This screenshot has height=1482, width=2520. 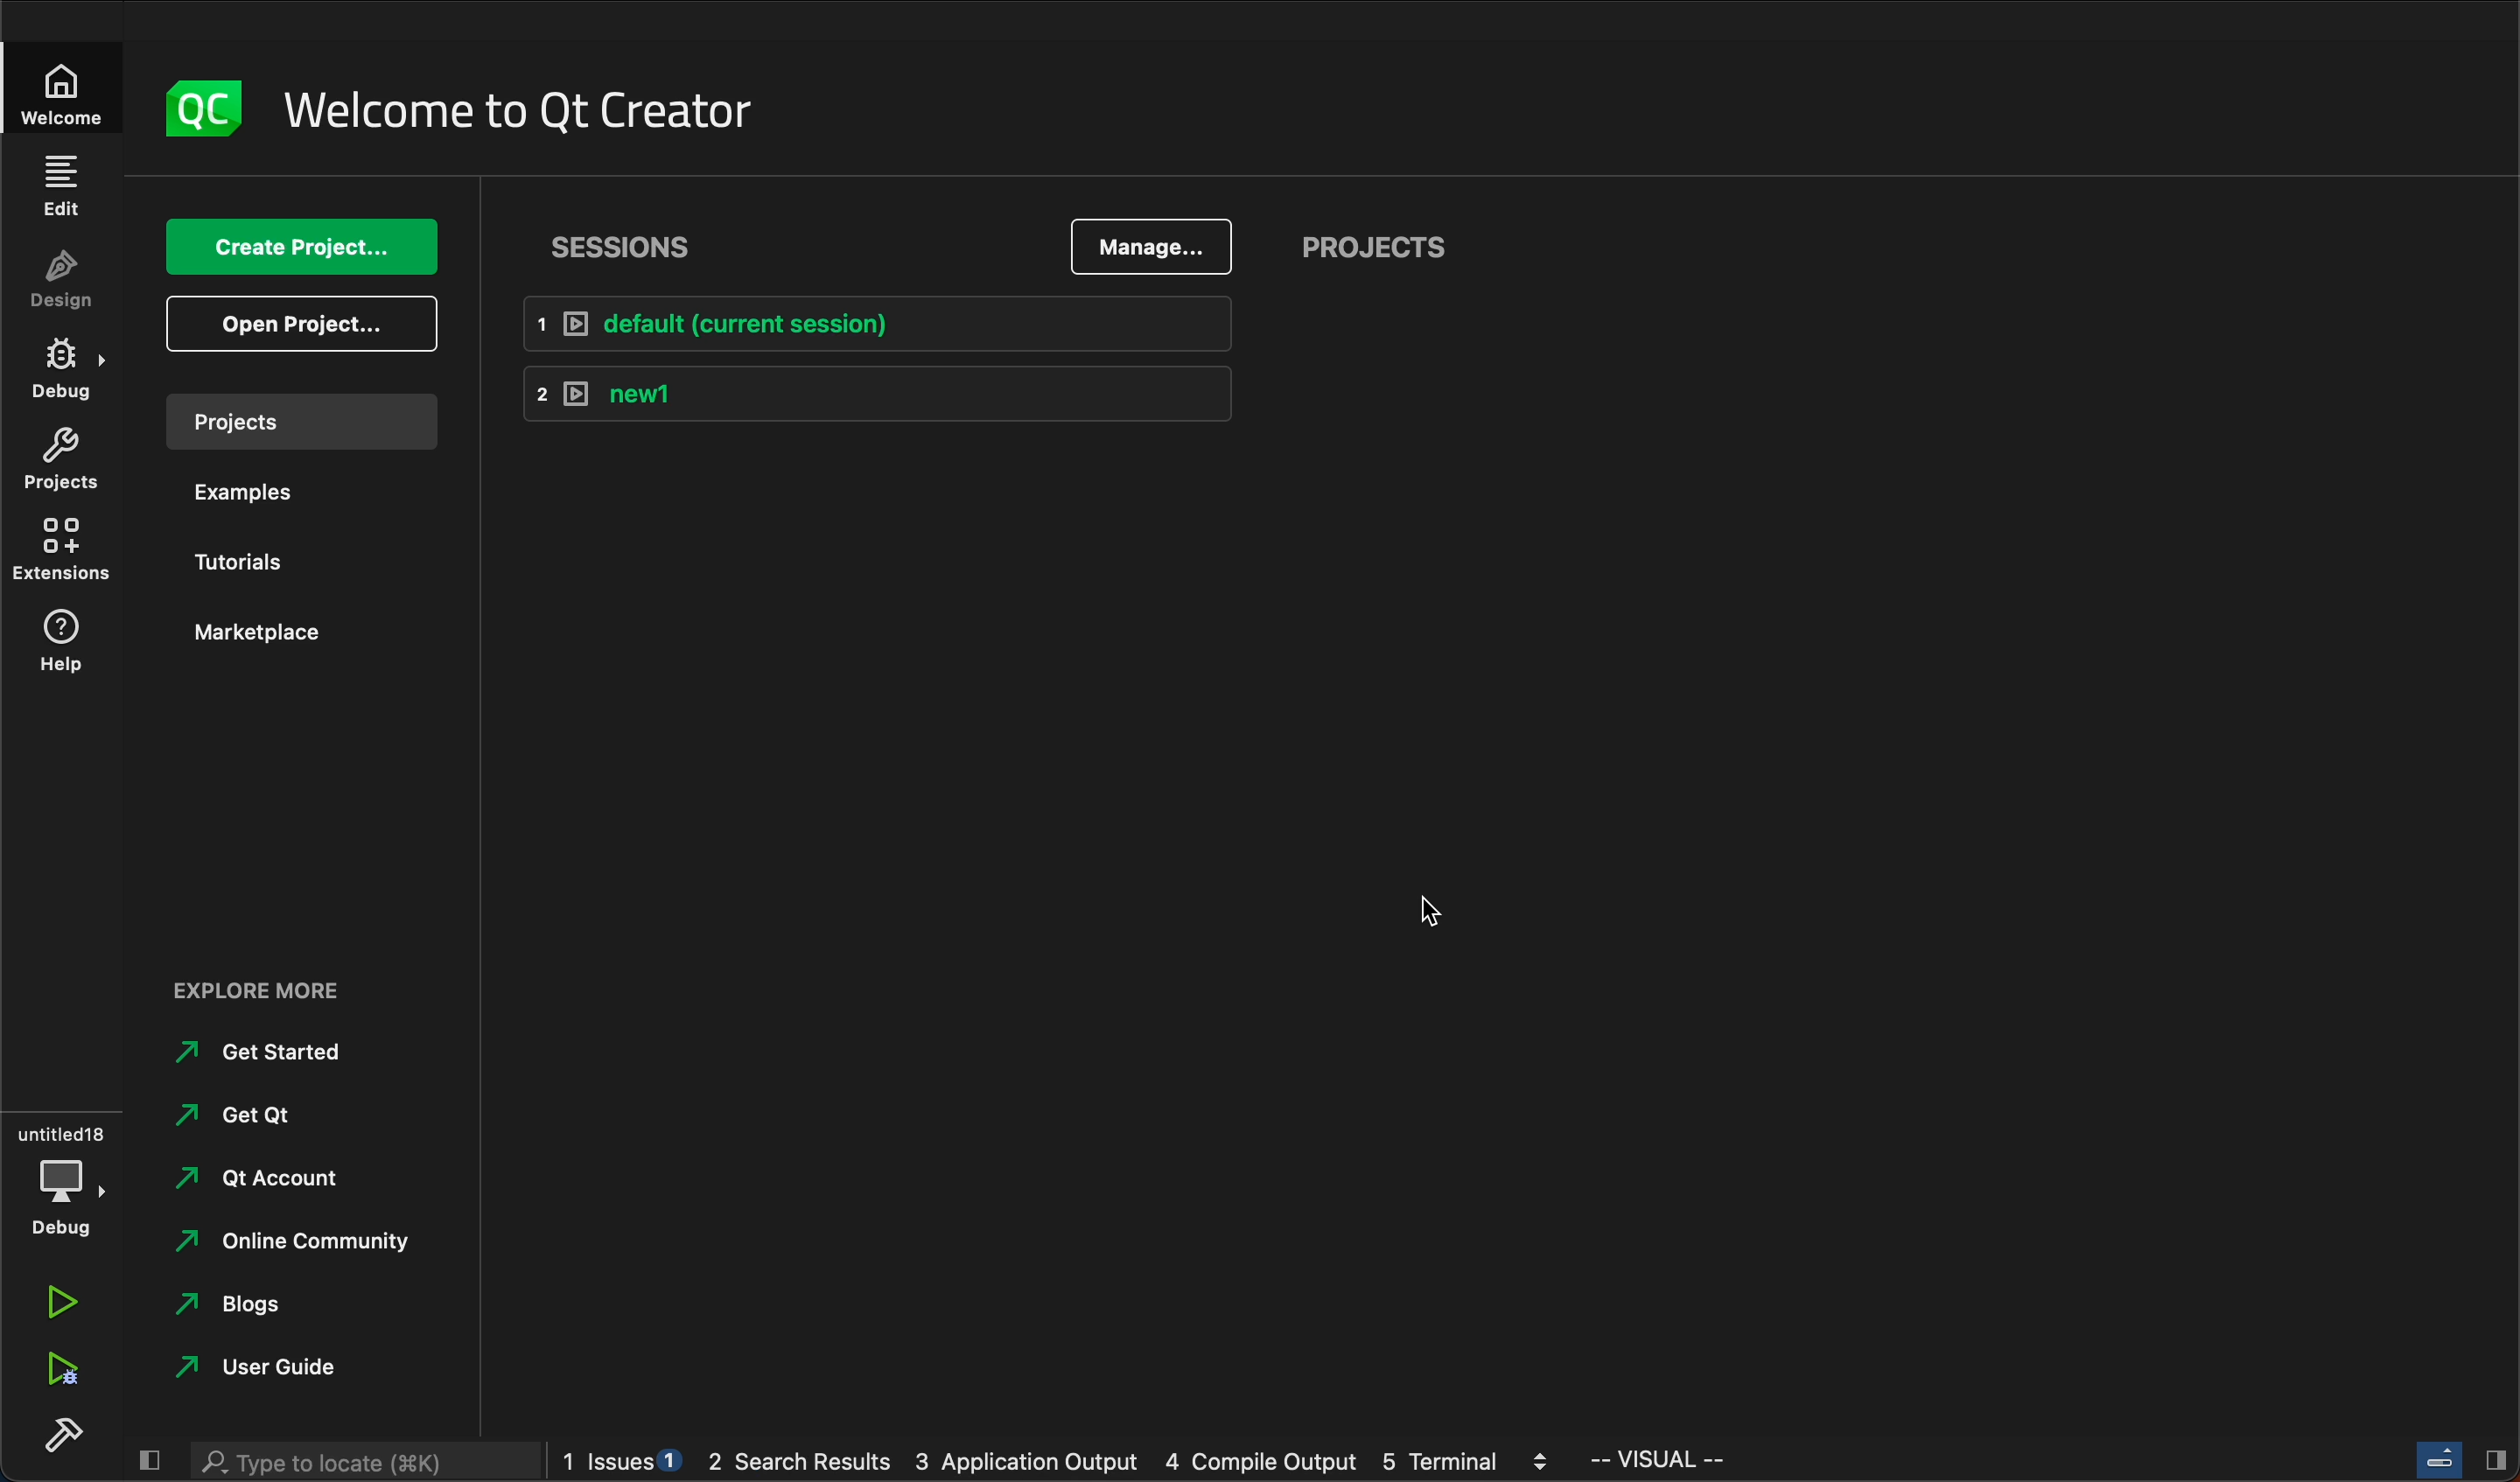 I want to click on run, so click(x=53, y=1306).